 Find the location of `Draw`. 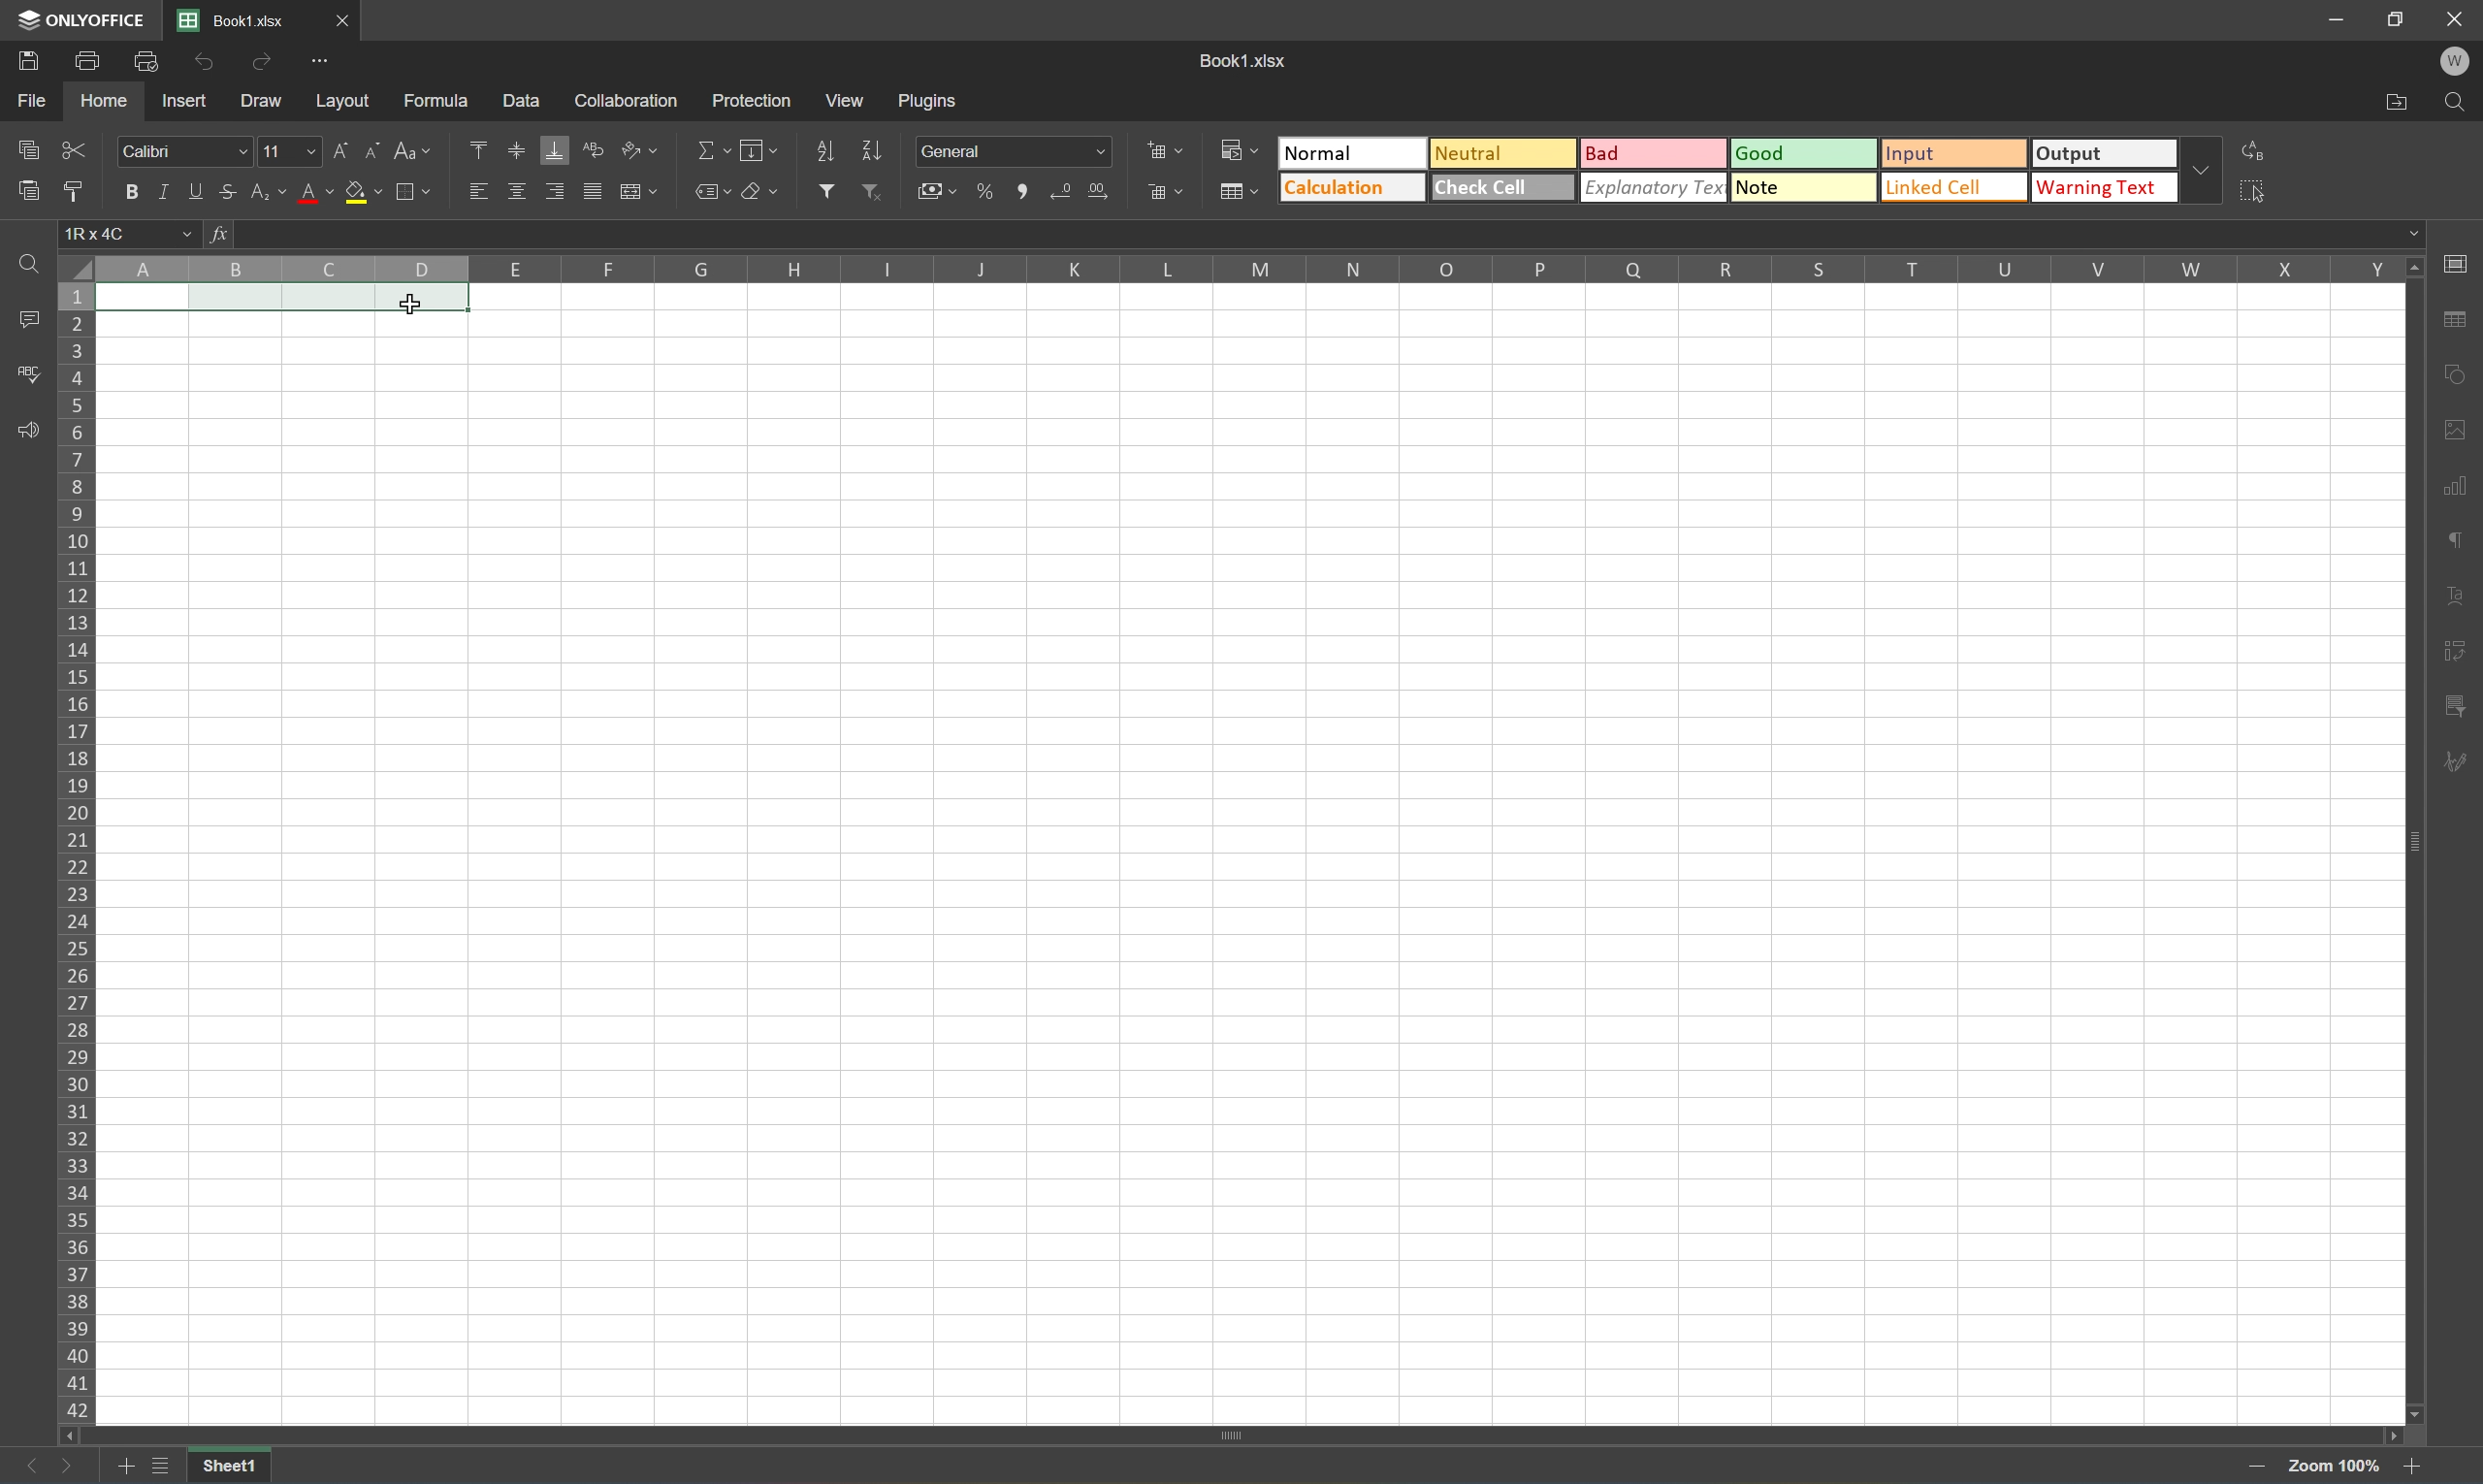

Draw is located at coordinates (264, 105).